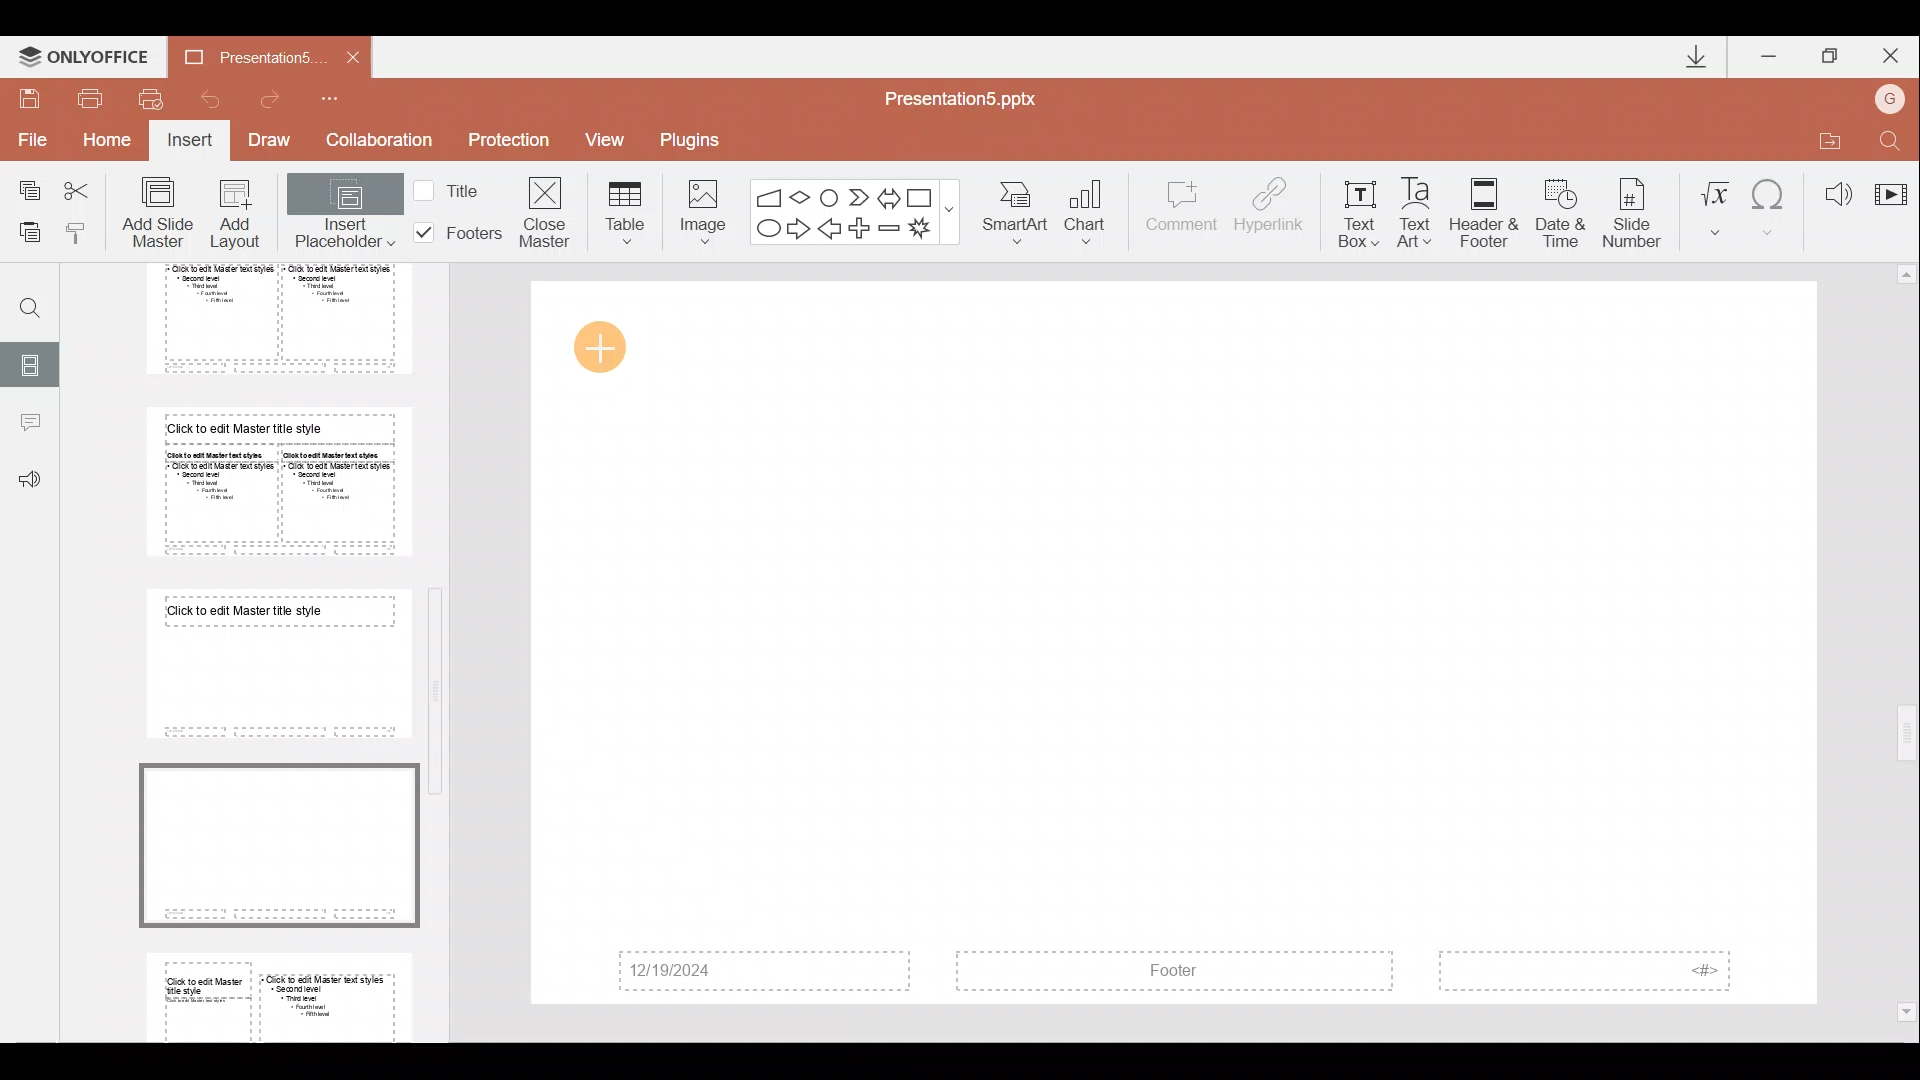 The image size is (1920, 1080). I want to click on Rectangle, so click(922, 195).